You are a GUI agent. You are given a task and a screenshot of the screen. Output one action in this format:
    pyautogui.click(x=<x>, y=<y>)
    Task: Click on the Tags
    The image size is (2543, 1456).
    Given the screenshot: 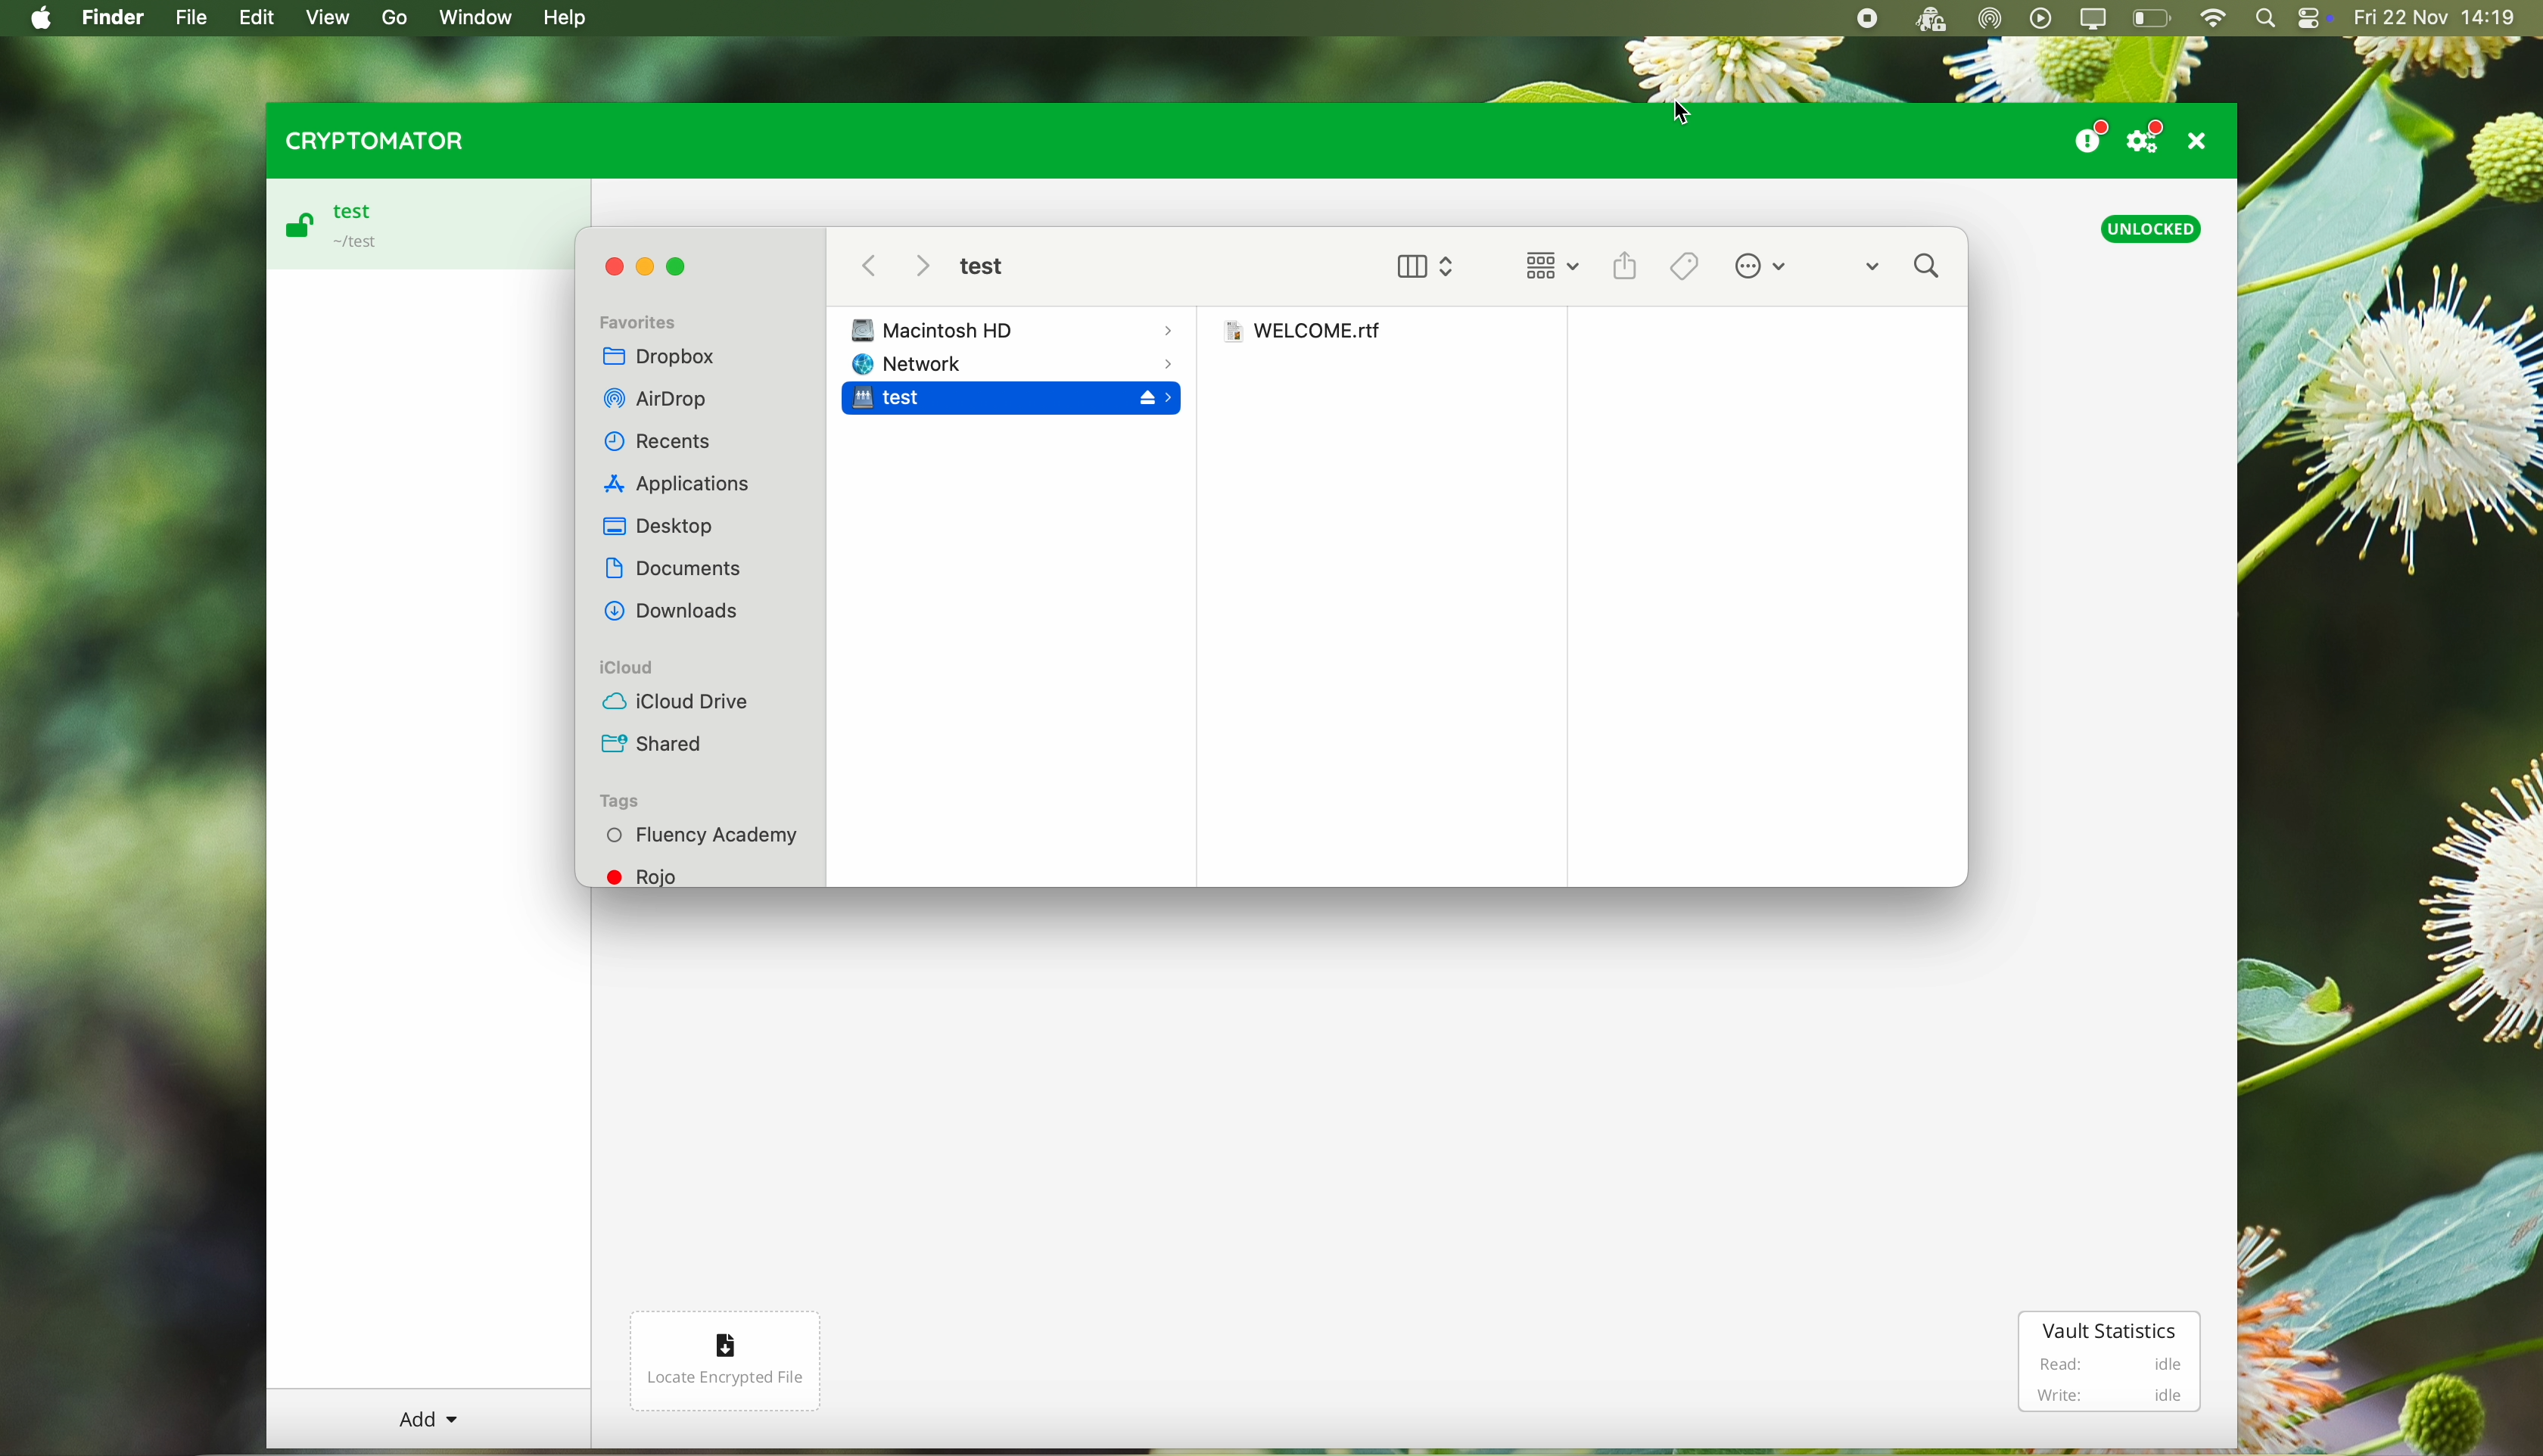 What is the action you would take?
    pyautogui.click(x=623, y=802)
    